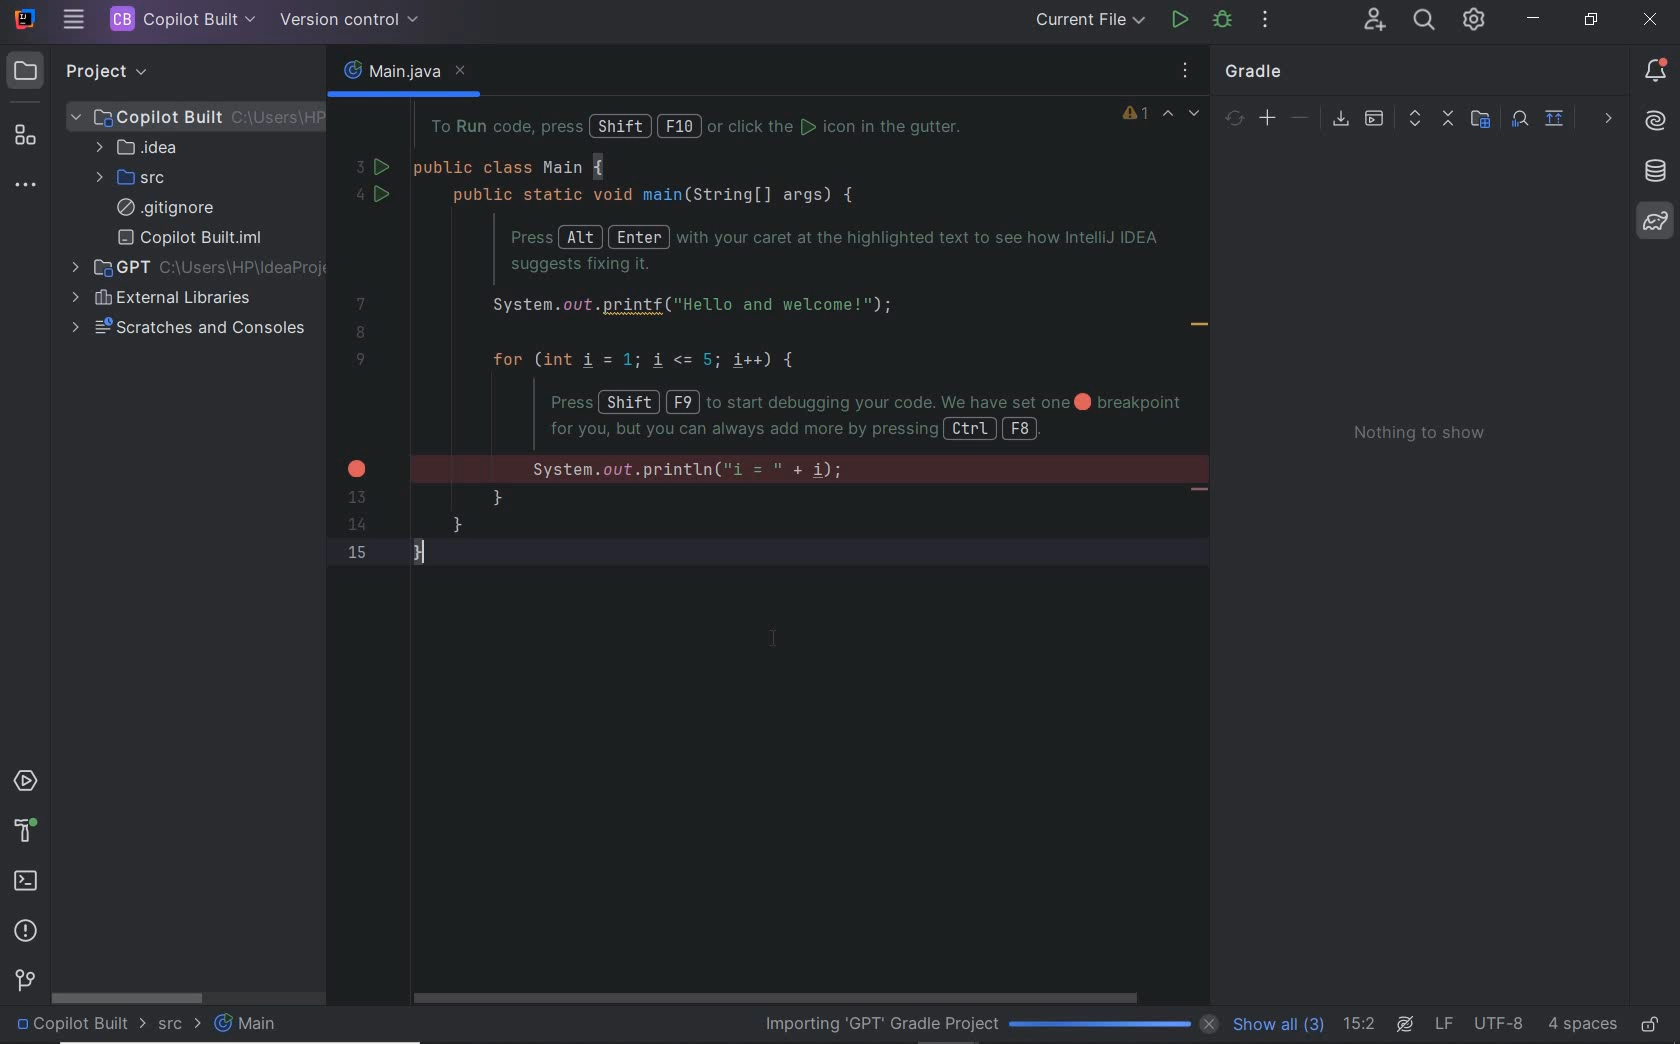 The width and height of the screenshot is (1680, 1044). What do you see at coordinates (23, 20) in the screenshot?
I see `SYSTEM NAME` at bounding box center [23, 20].